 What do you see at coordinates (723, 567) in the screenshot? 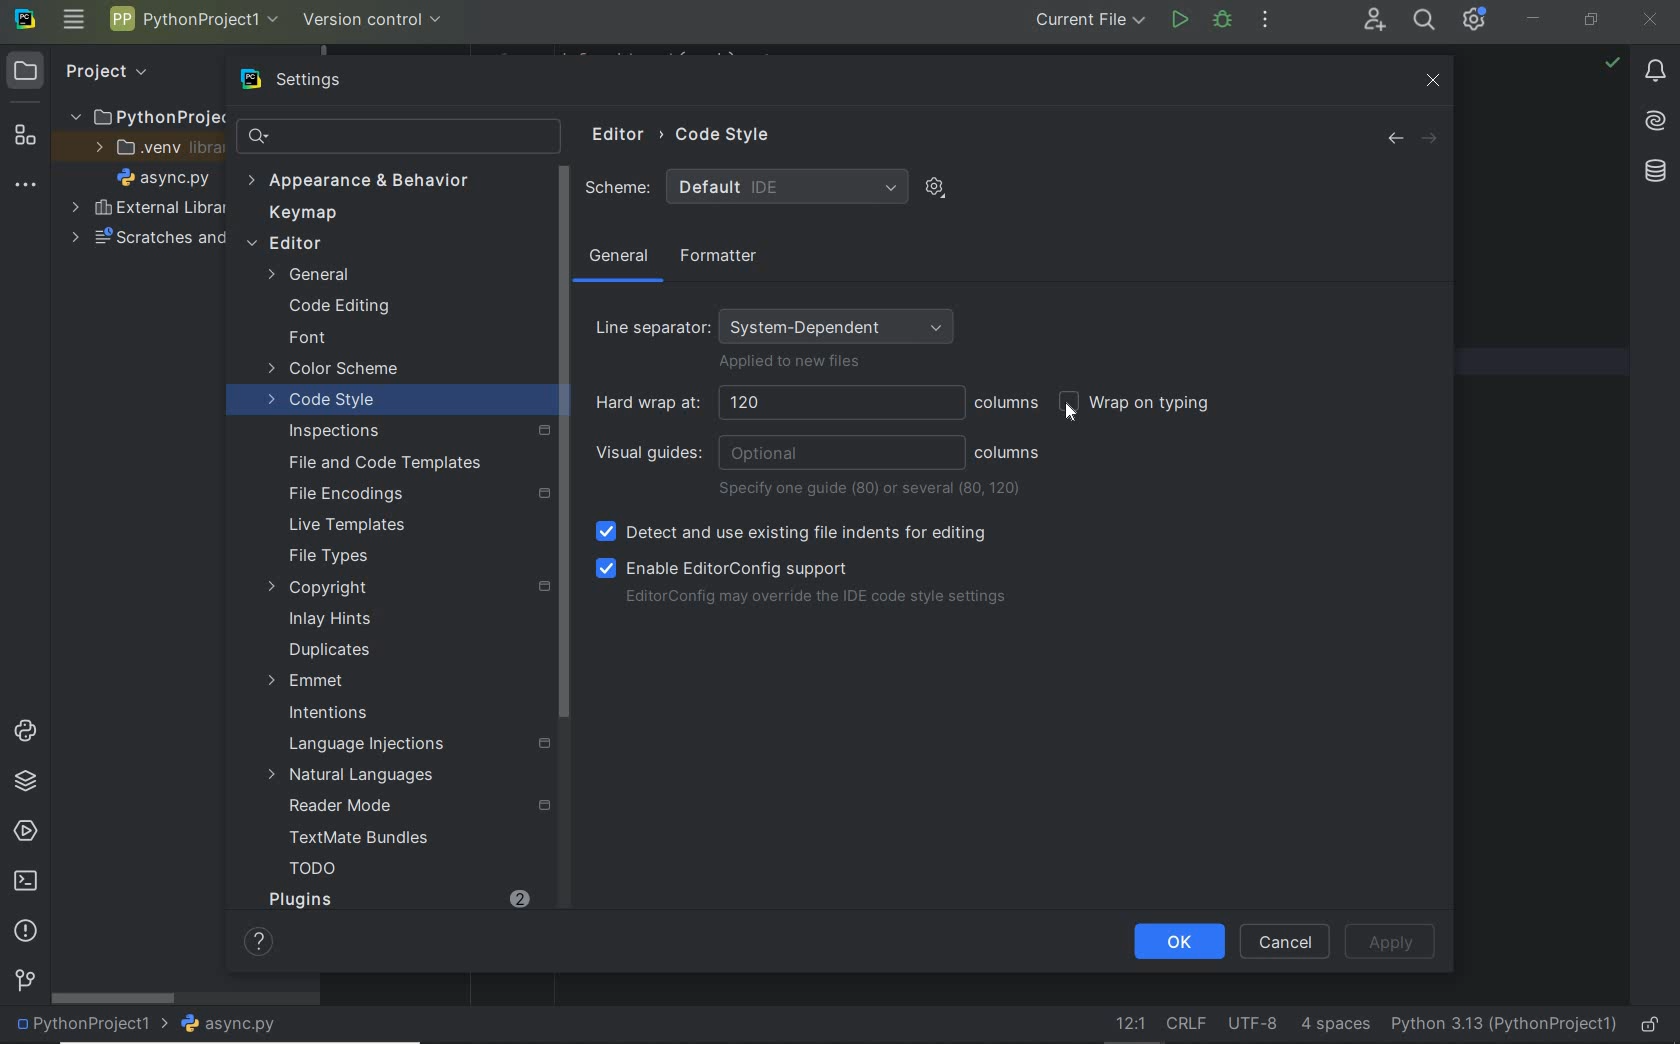
I see `Enable EditorConfig support` at bounding box center [723, 567].